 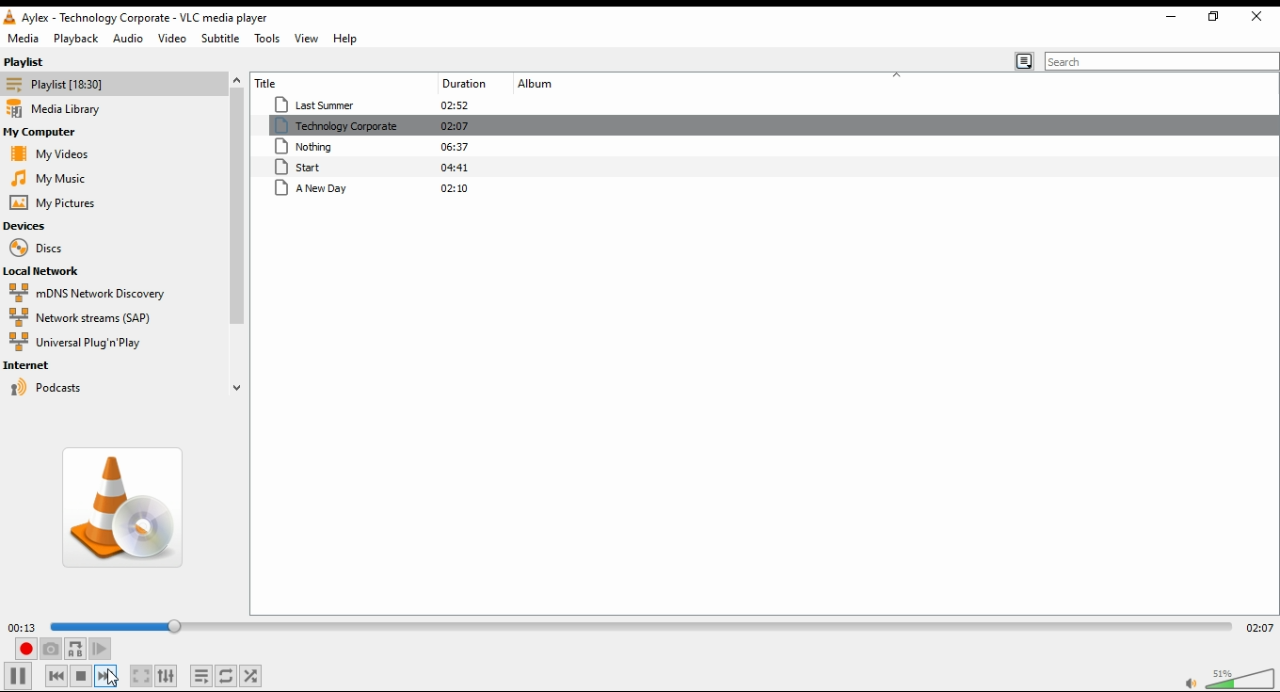 What do you see at coordinates (236, 234) in the screenshot?
I see `scroll bar` at bounding box center [236, 234].